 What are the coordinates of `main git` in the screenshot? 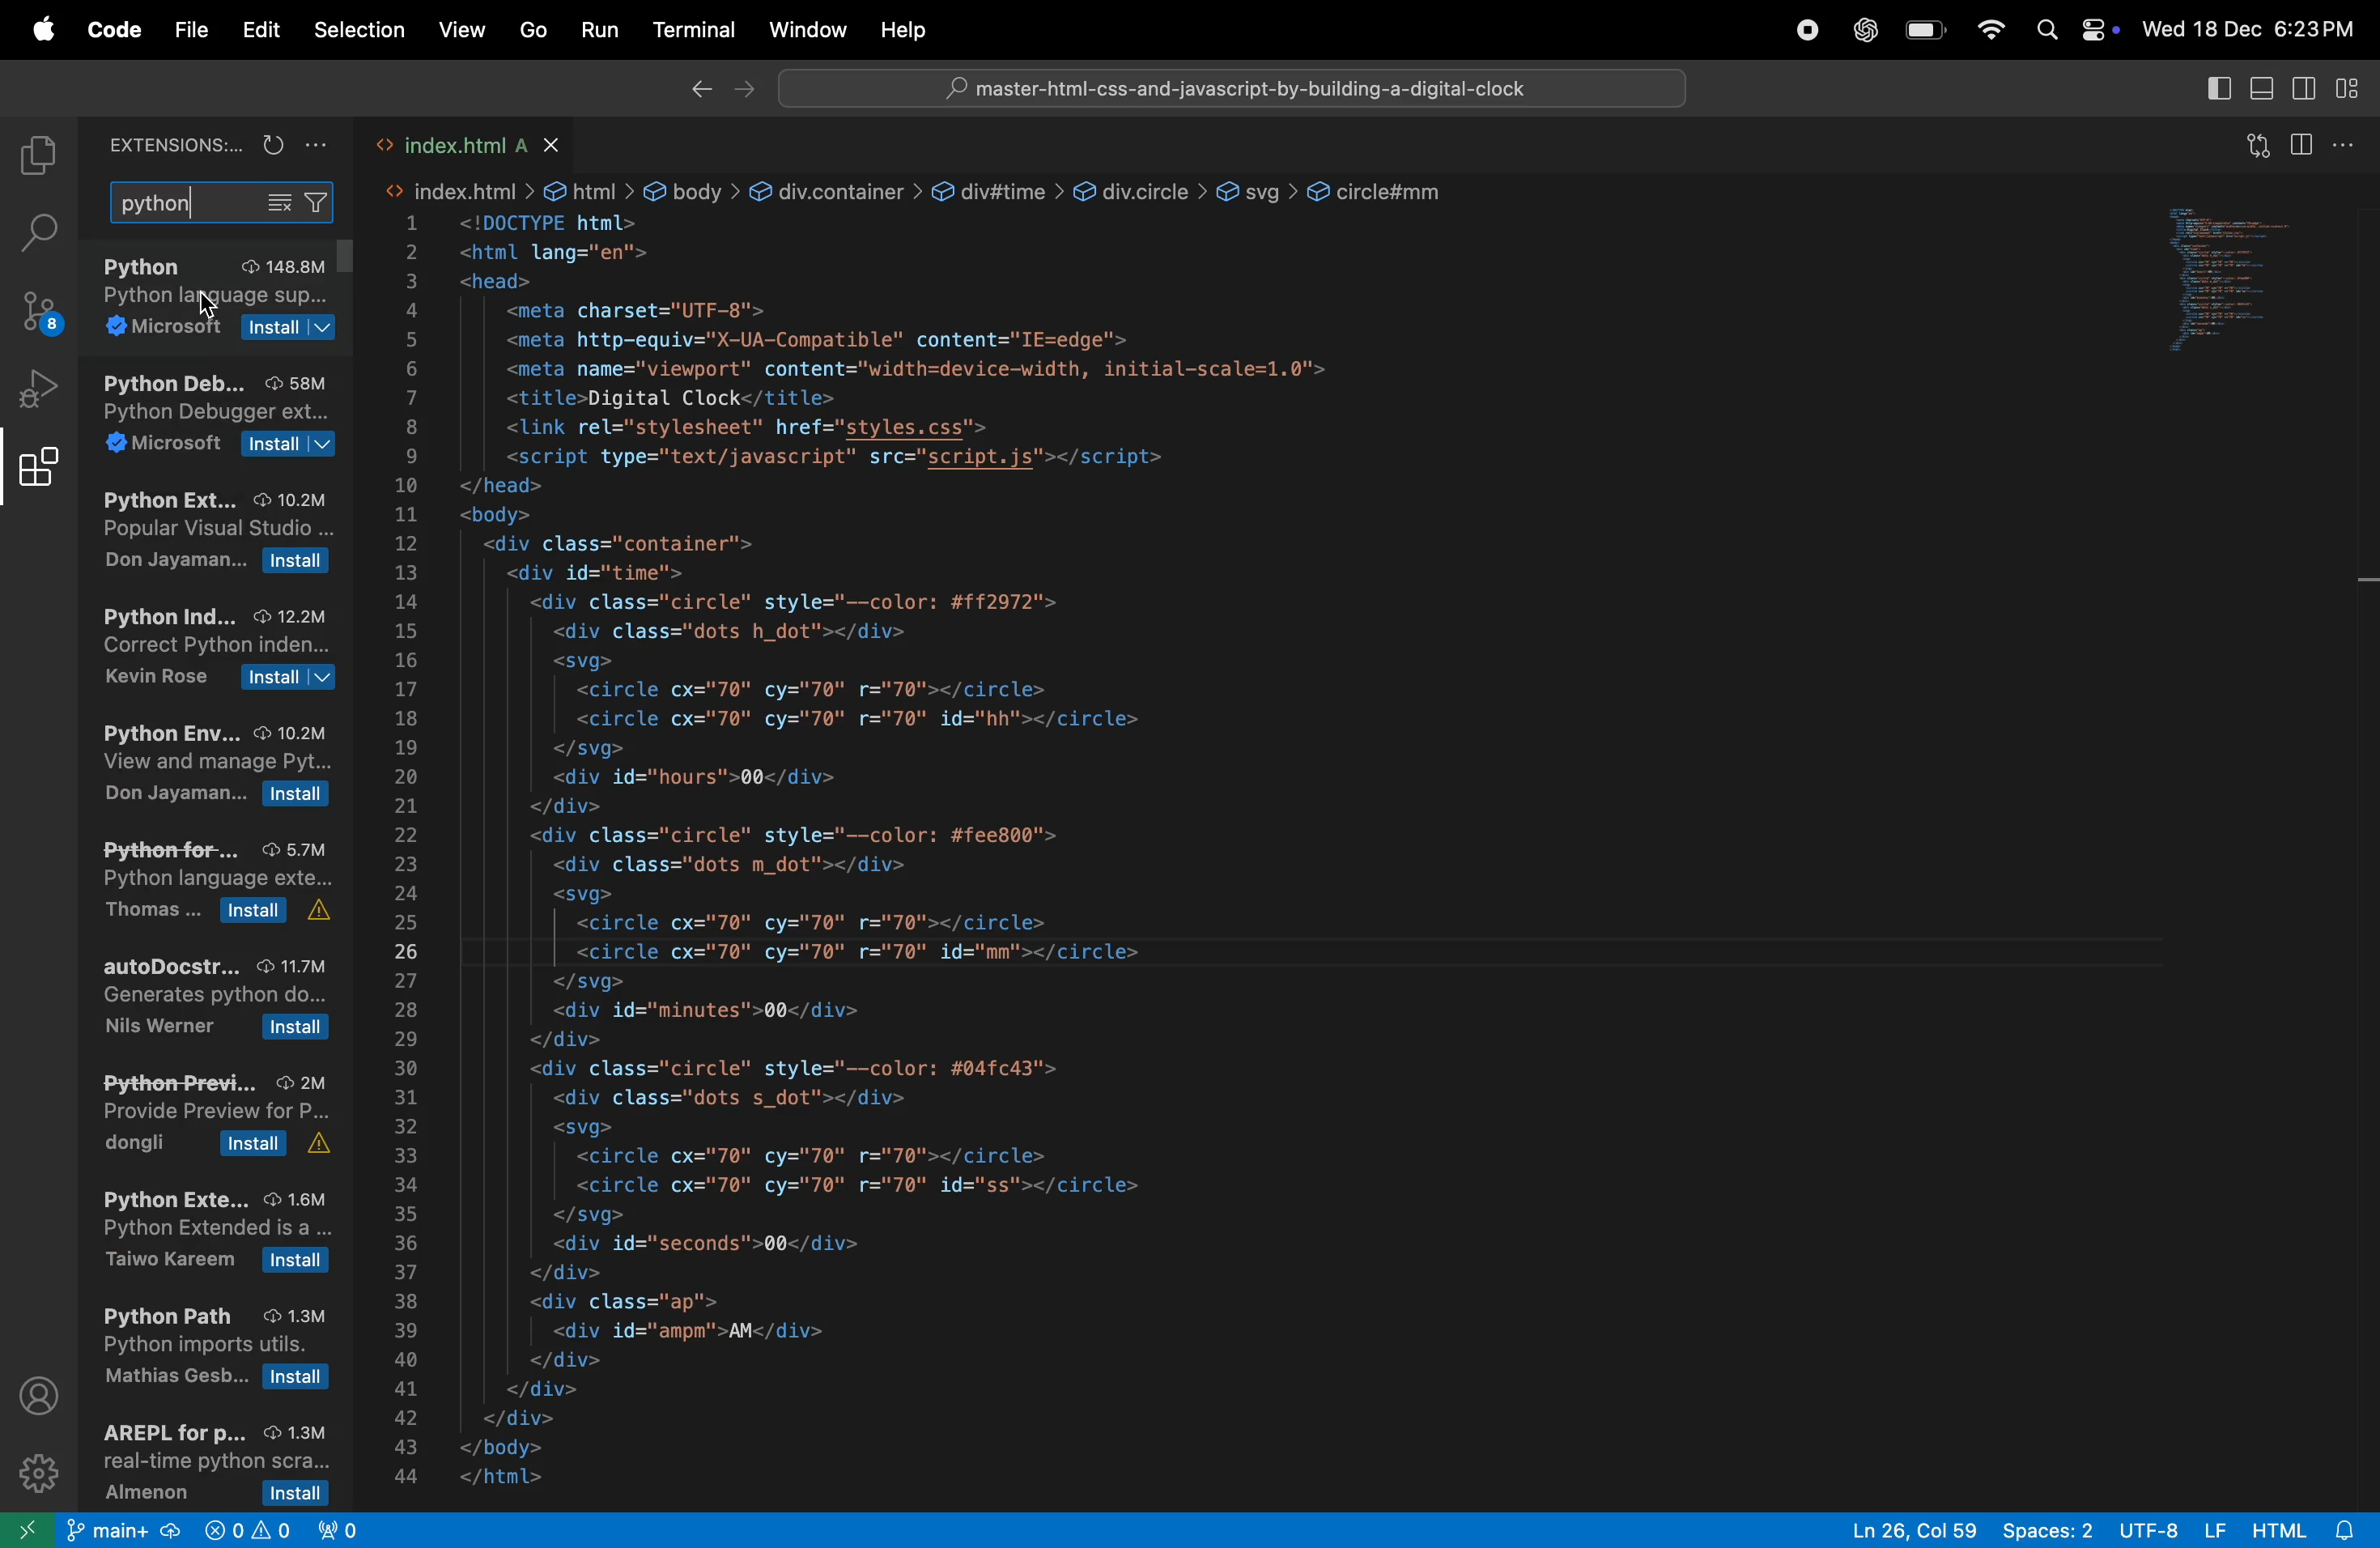 It's located at (124, 1534).